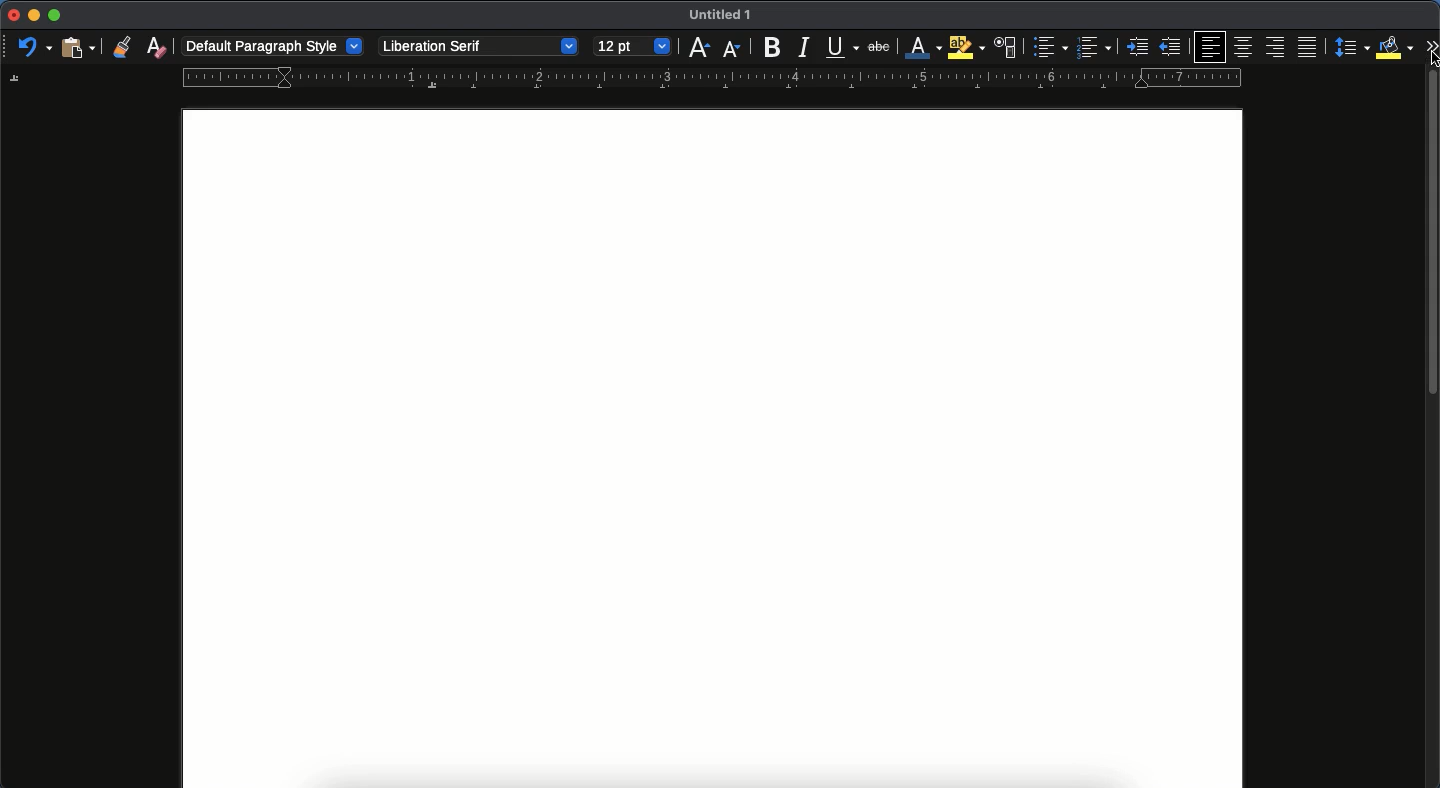 This screenshot has height=788, width=1440. Describe the element at coordinates (157, 47) in the screenshot. I see `clear formatting` at that location.